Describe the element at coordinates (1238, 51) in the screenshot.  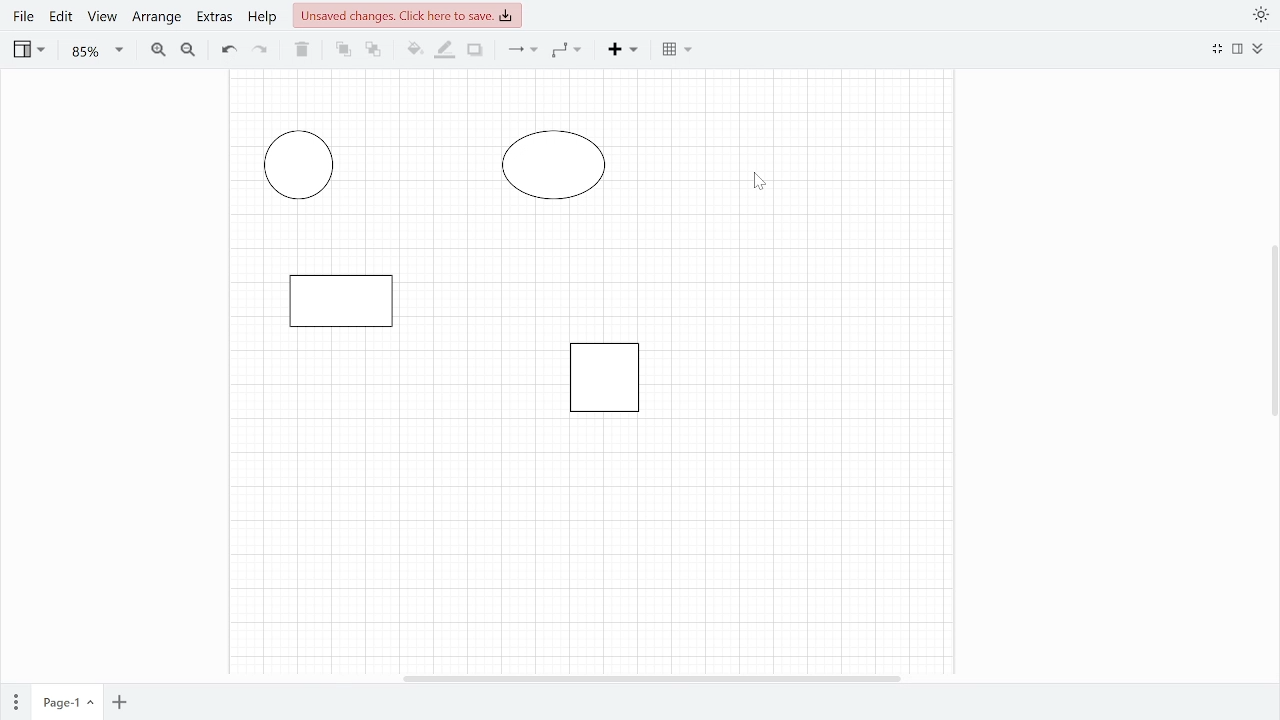
I see `Format` at that location.